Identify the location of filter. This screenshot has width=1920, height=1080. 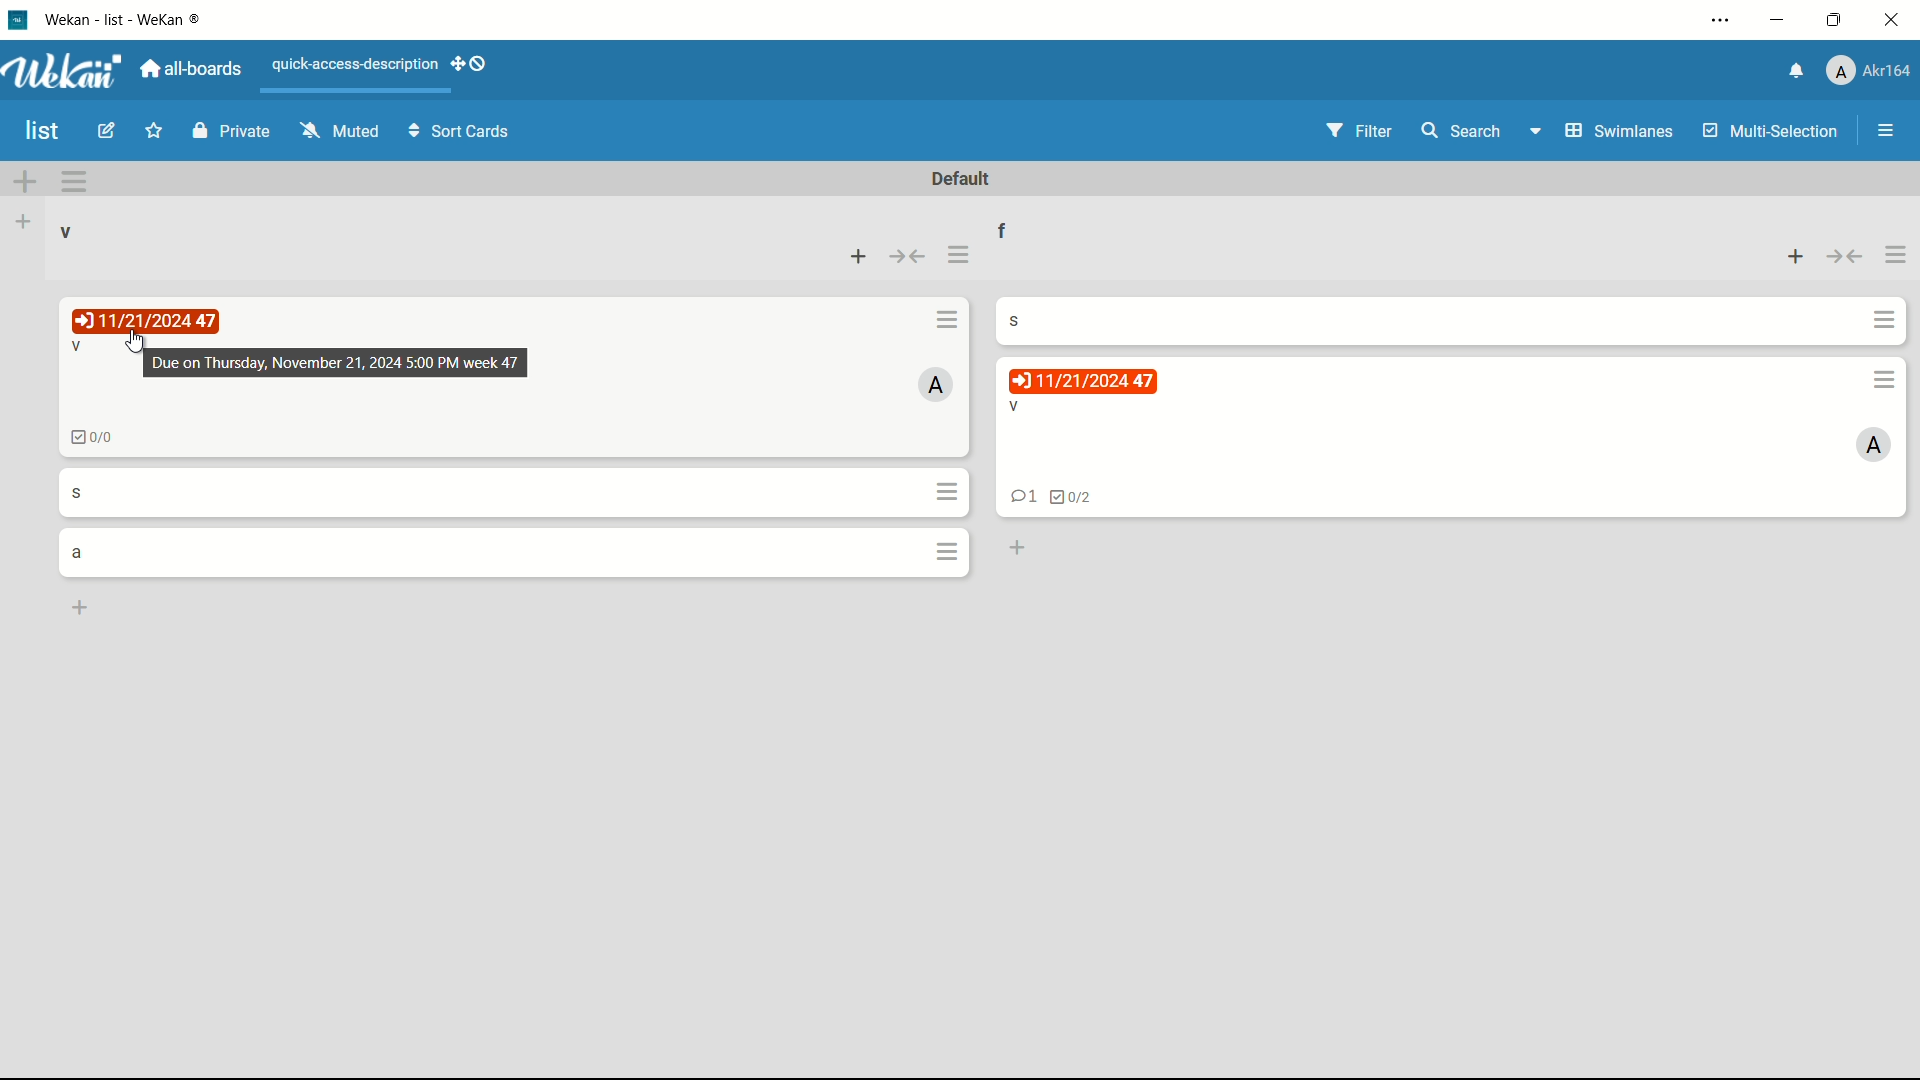
(1359, 131).